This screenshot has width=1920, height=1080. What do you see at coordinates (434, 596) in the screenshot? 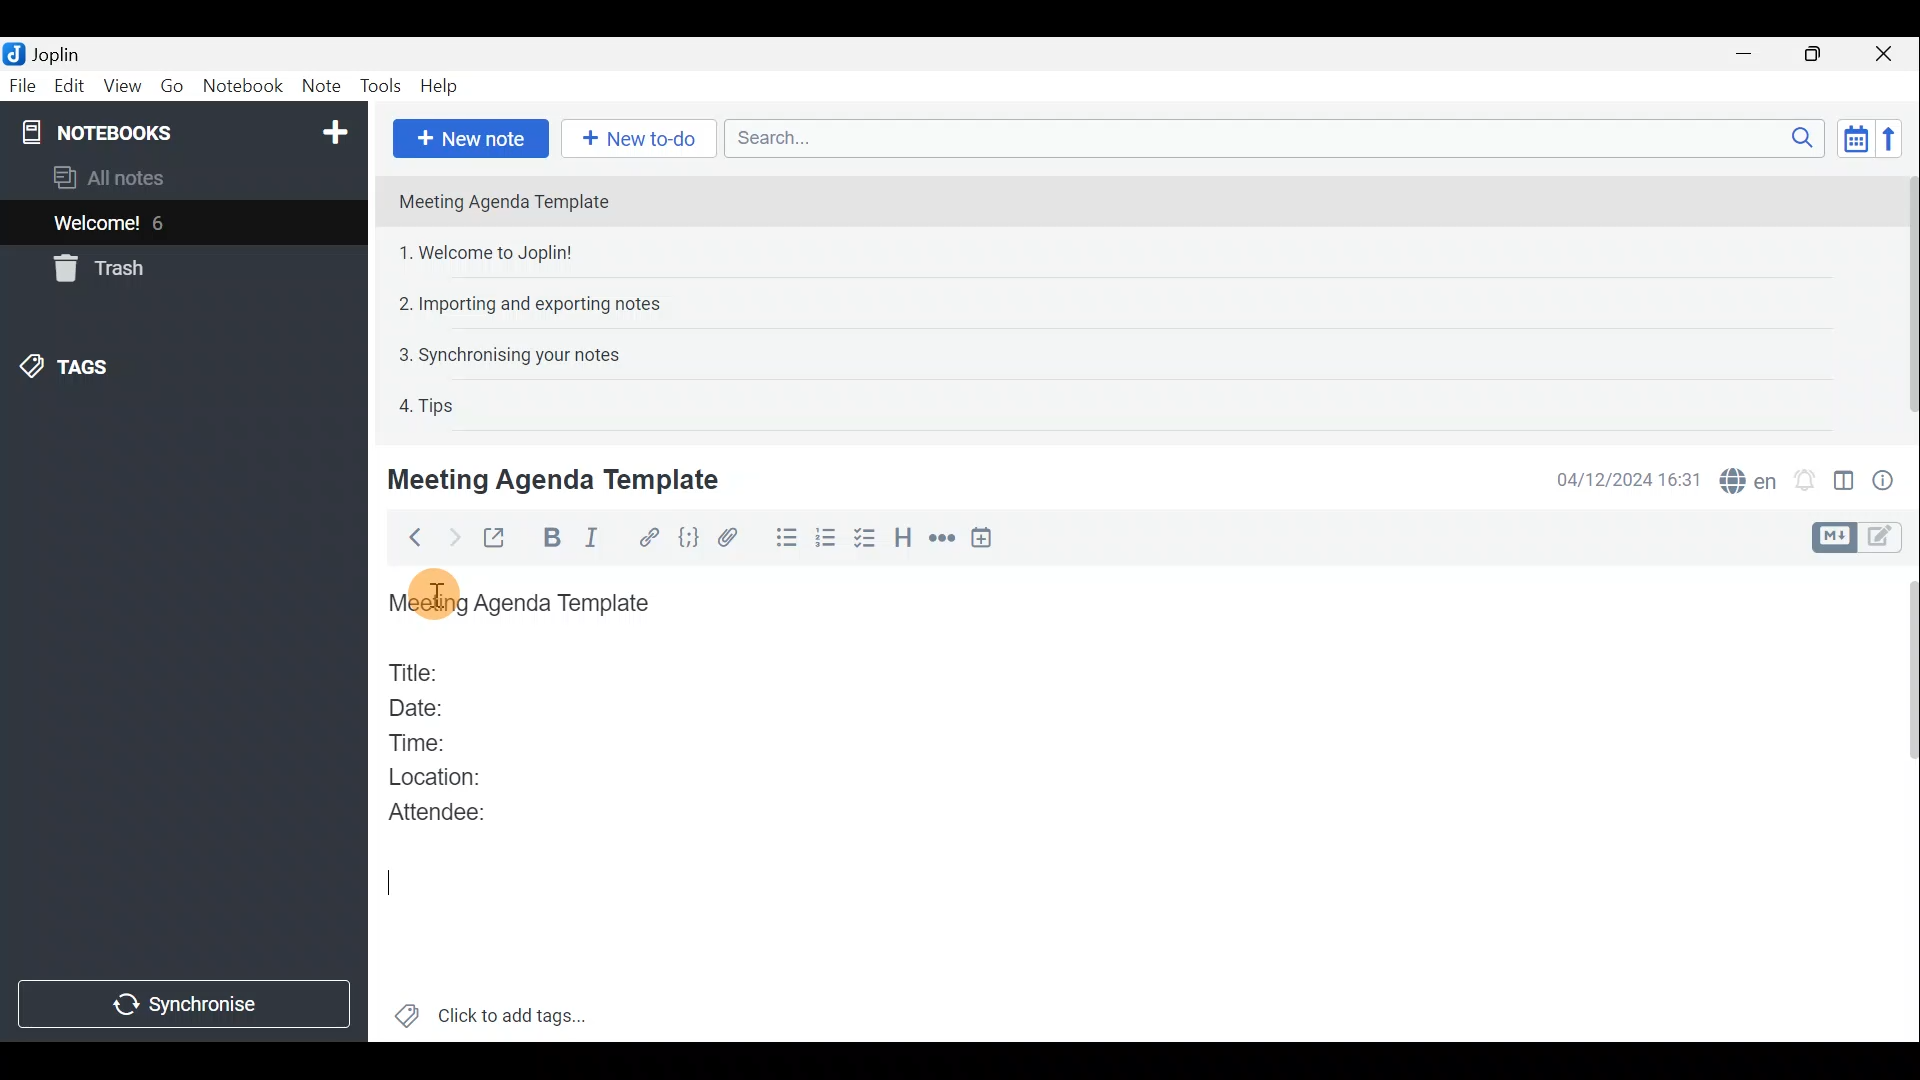
I see `` at bounding box center [434, 596].